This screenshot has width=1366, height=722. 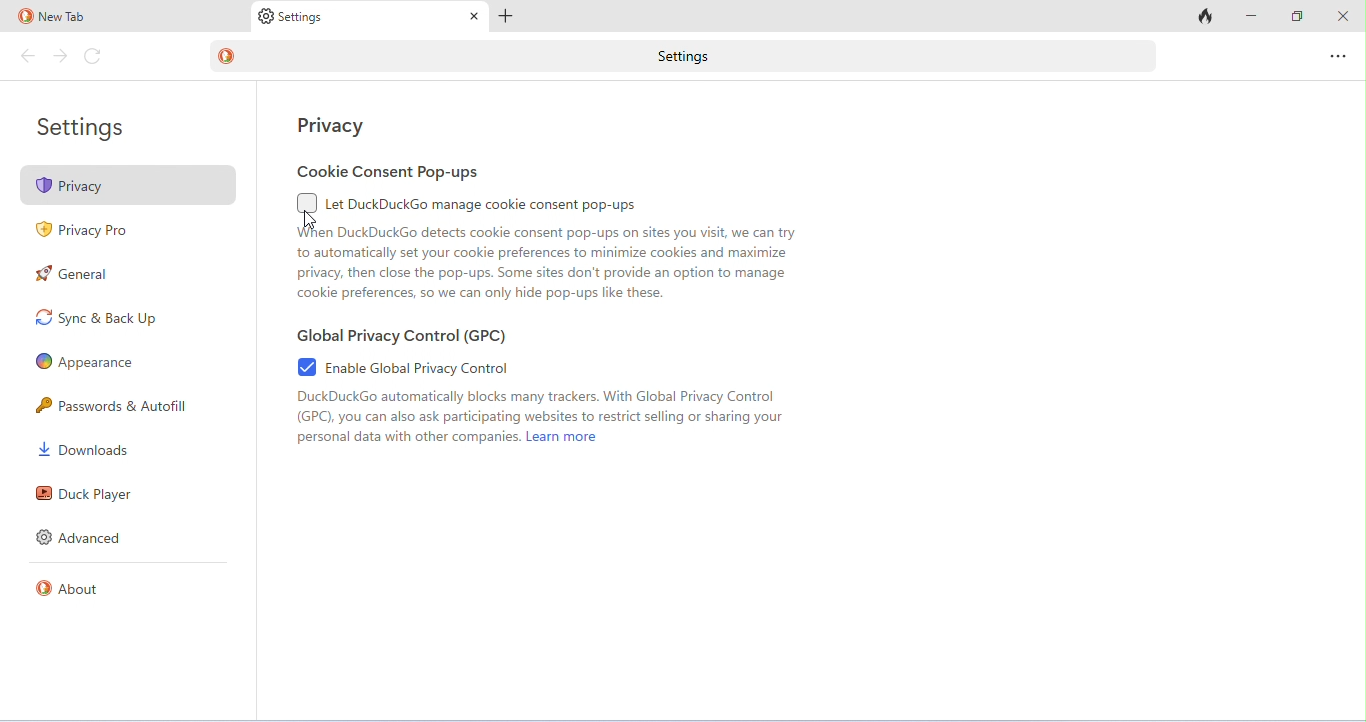 I want to click on duck player, so click(x=82, y=494).